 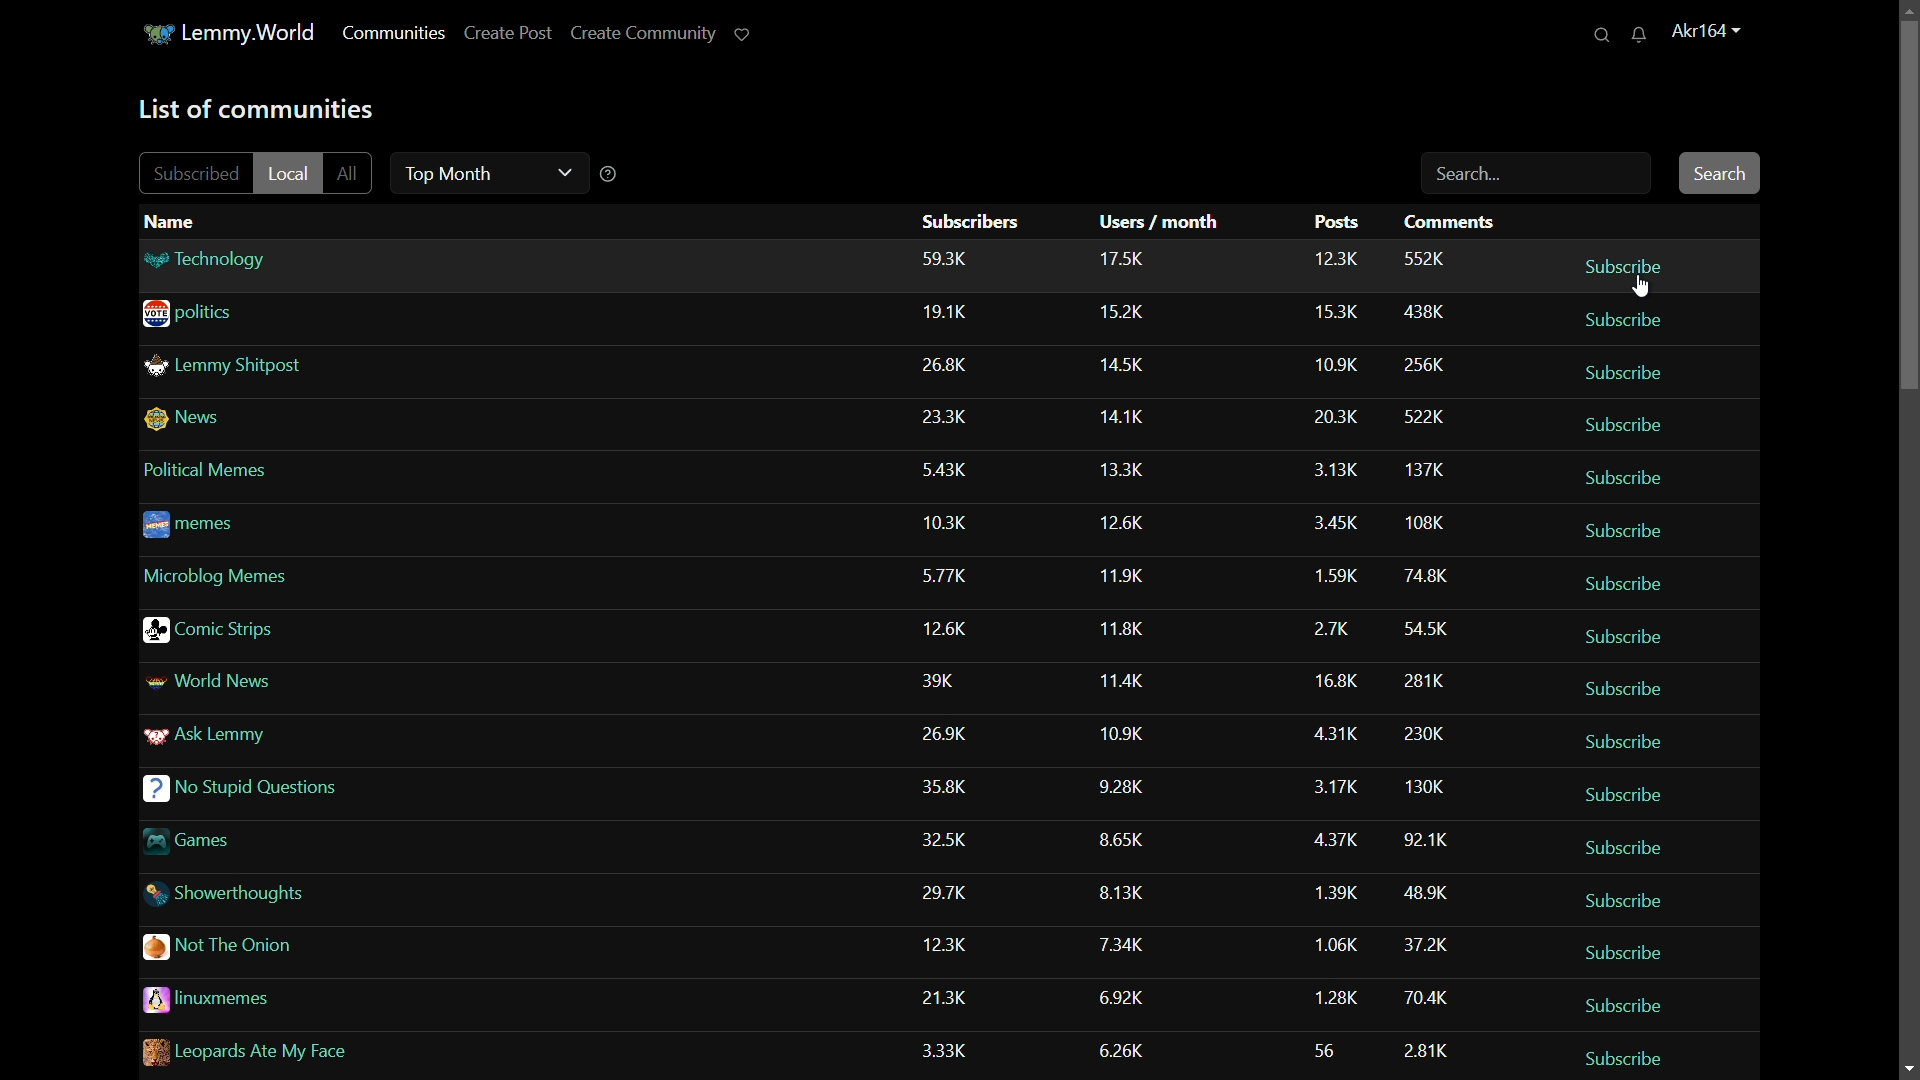 I want to click on subscribe/unsubscribe, so click(x=1625, y=532).